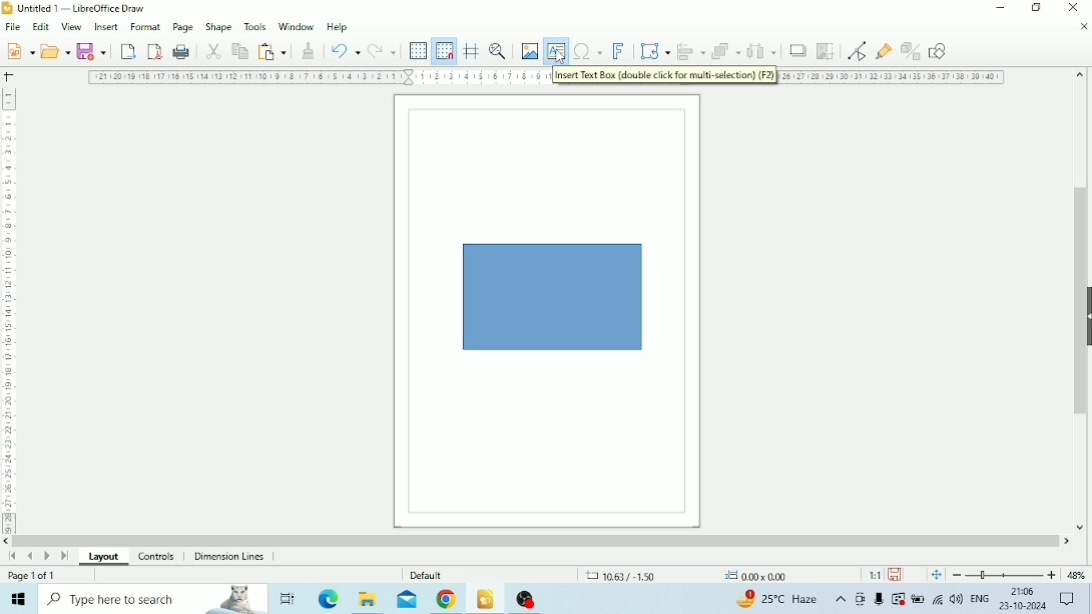 The image size is (1092, 614). What do you see at coordinates (12, 556) in the screenshot?
I see `Scroll to first page` at bounding box center [12, 556].